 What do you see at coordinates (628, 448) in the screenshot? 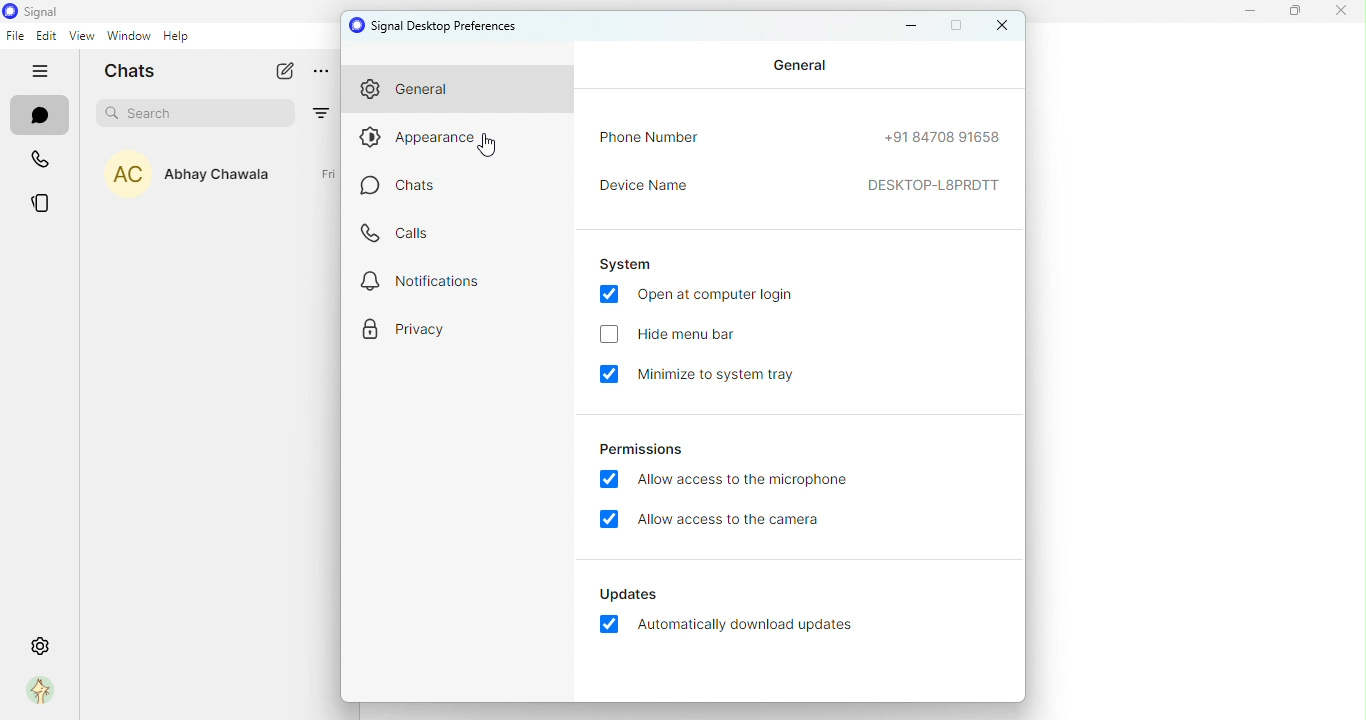
I see `permissions` at bounding box center [628, 448].